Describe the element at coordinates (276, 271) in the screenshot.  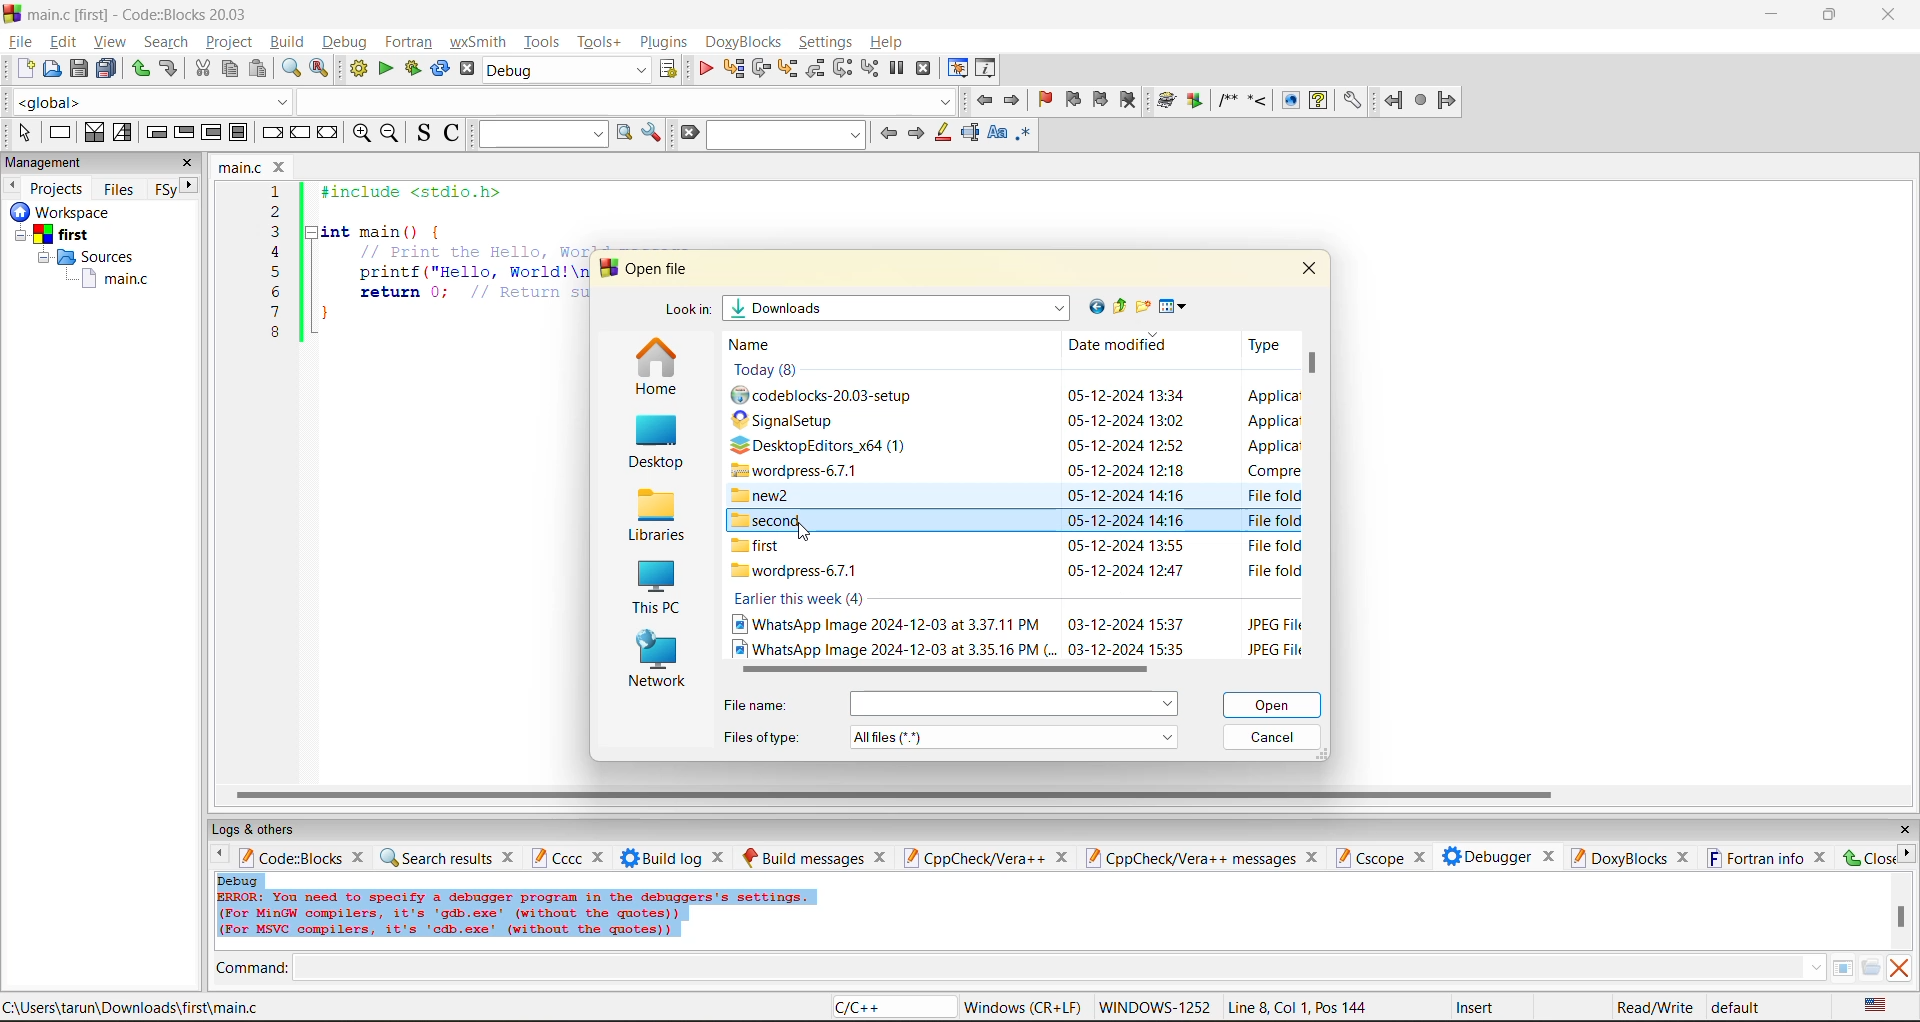
I see `5` at that location.